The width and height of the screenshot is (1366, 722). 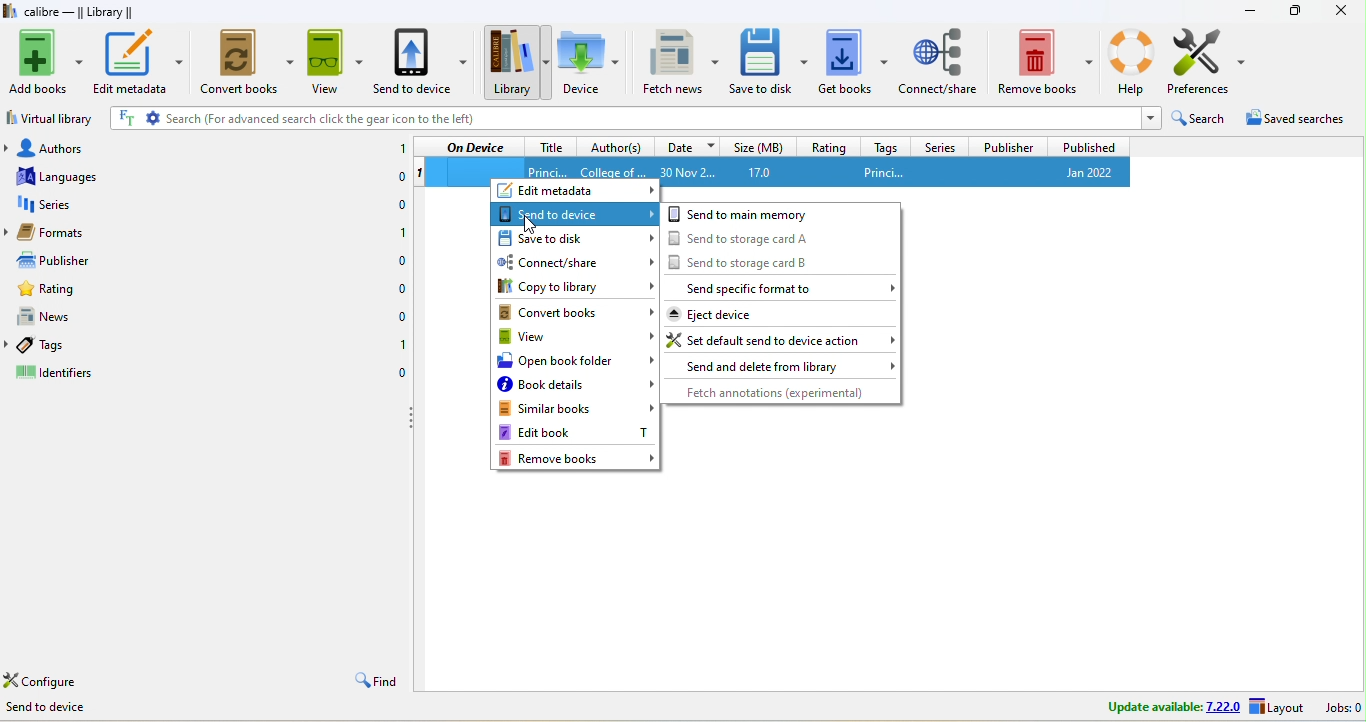 What do you see at coordinates (1088, 146) in the screenshot?
I see `published` at bounding box center [1088, 146].